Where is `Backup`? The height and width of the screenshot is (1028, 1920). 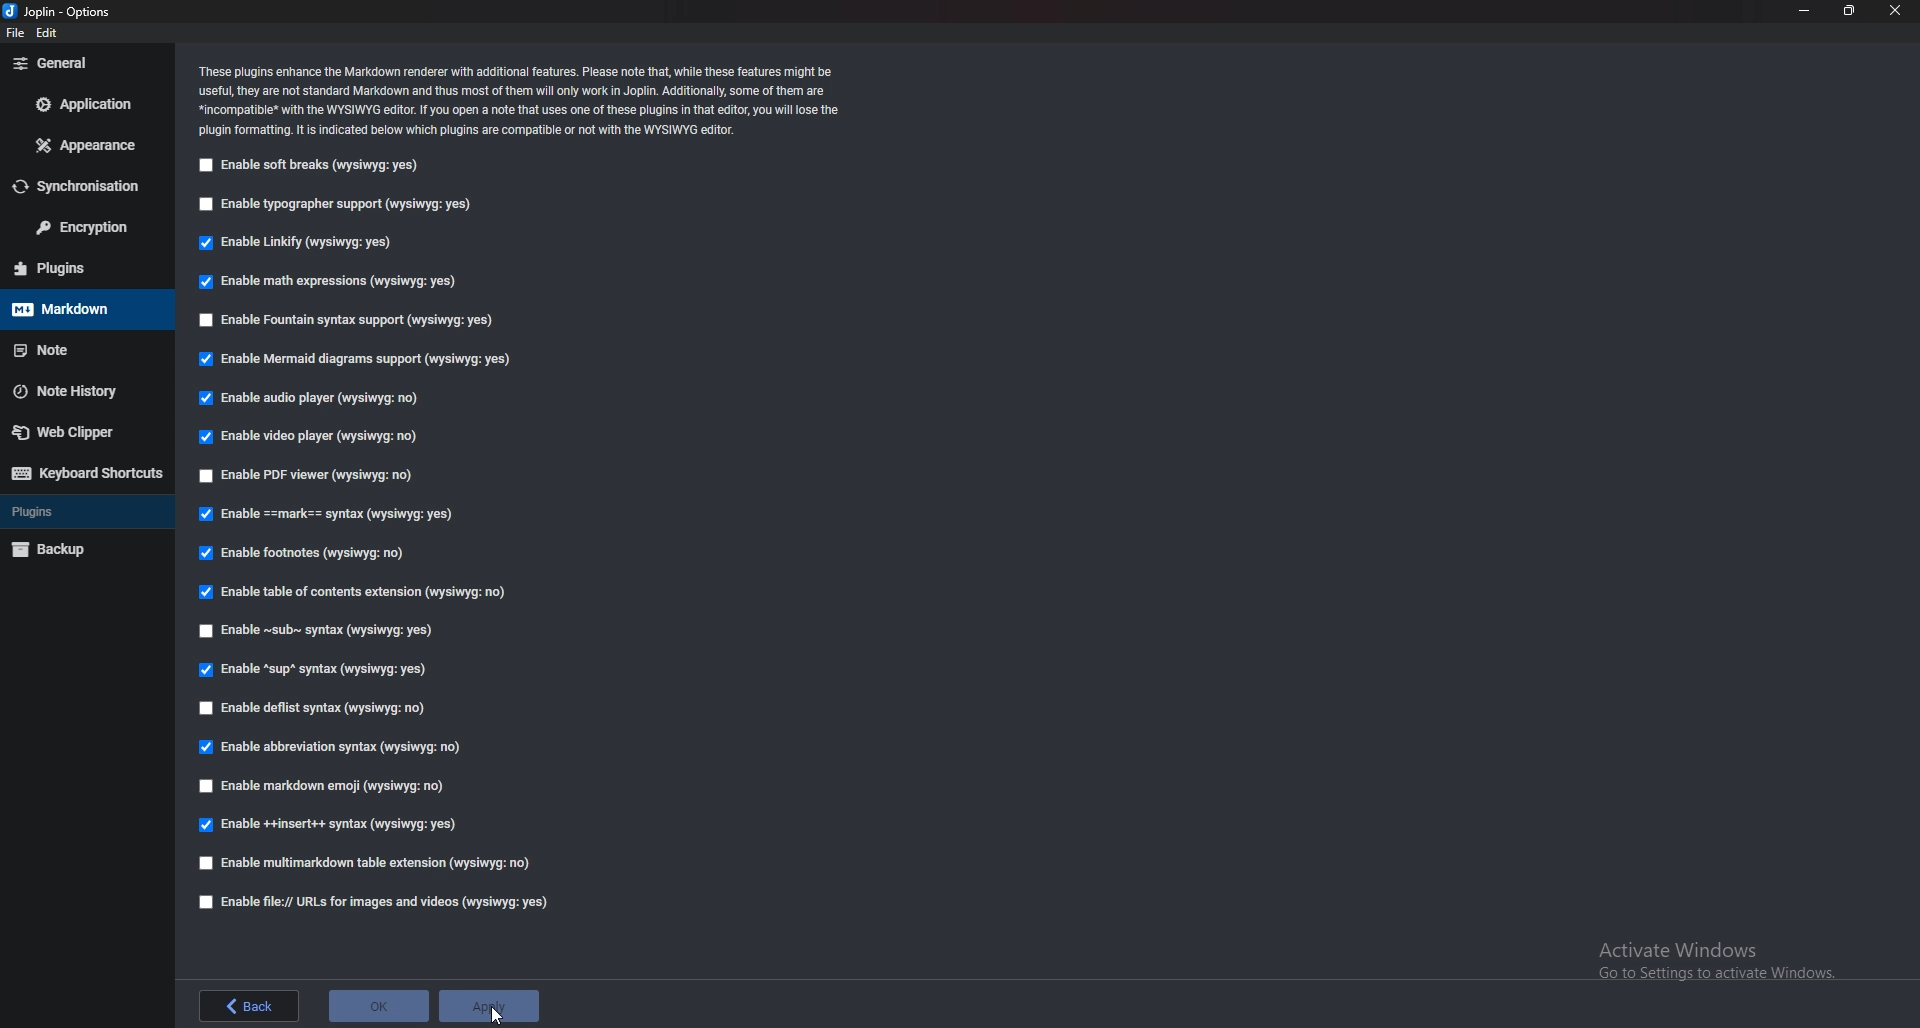 Backup is located at coordinates (76, 549).